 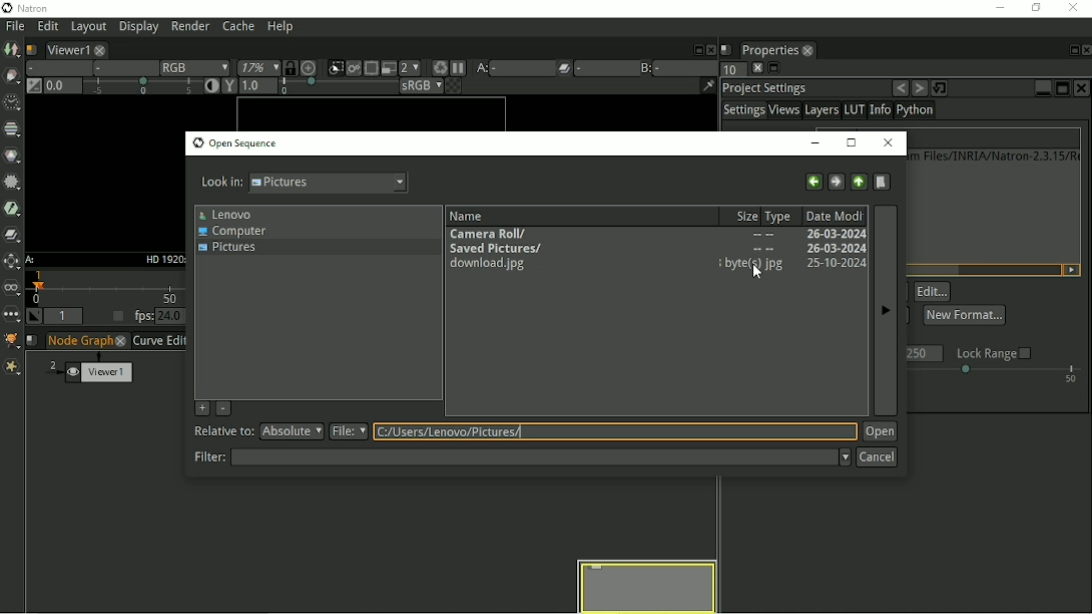 What do you see at coordinates (859, 180) in the screenshot?
I see `Go to parent directory` at bounding box center [859, 180].